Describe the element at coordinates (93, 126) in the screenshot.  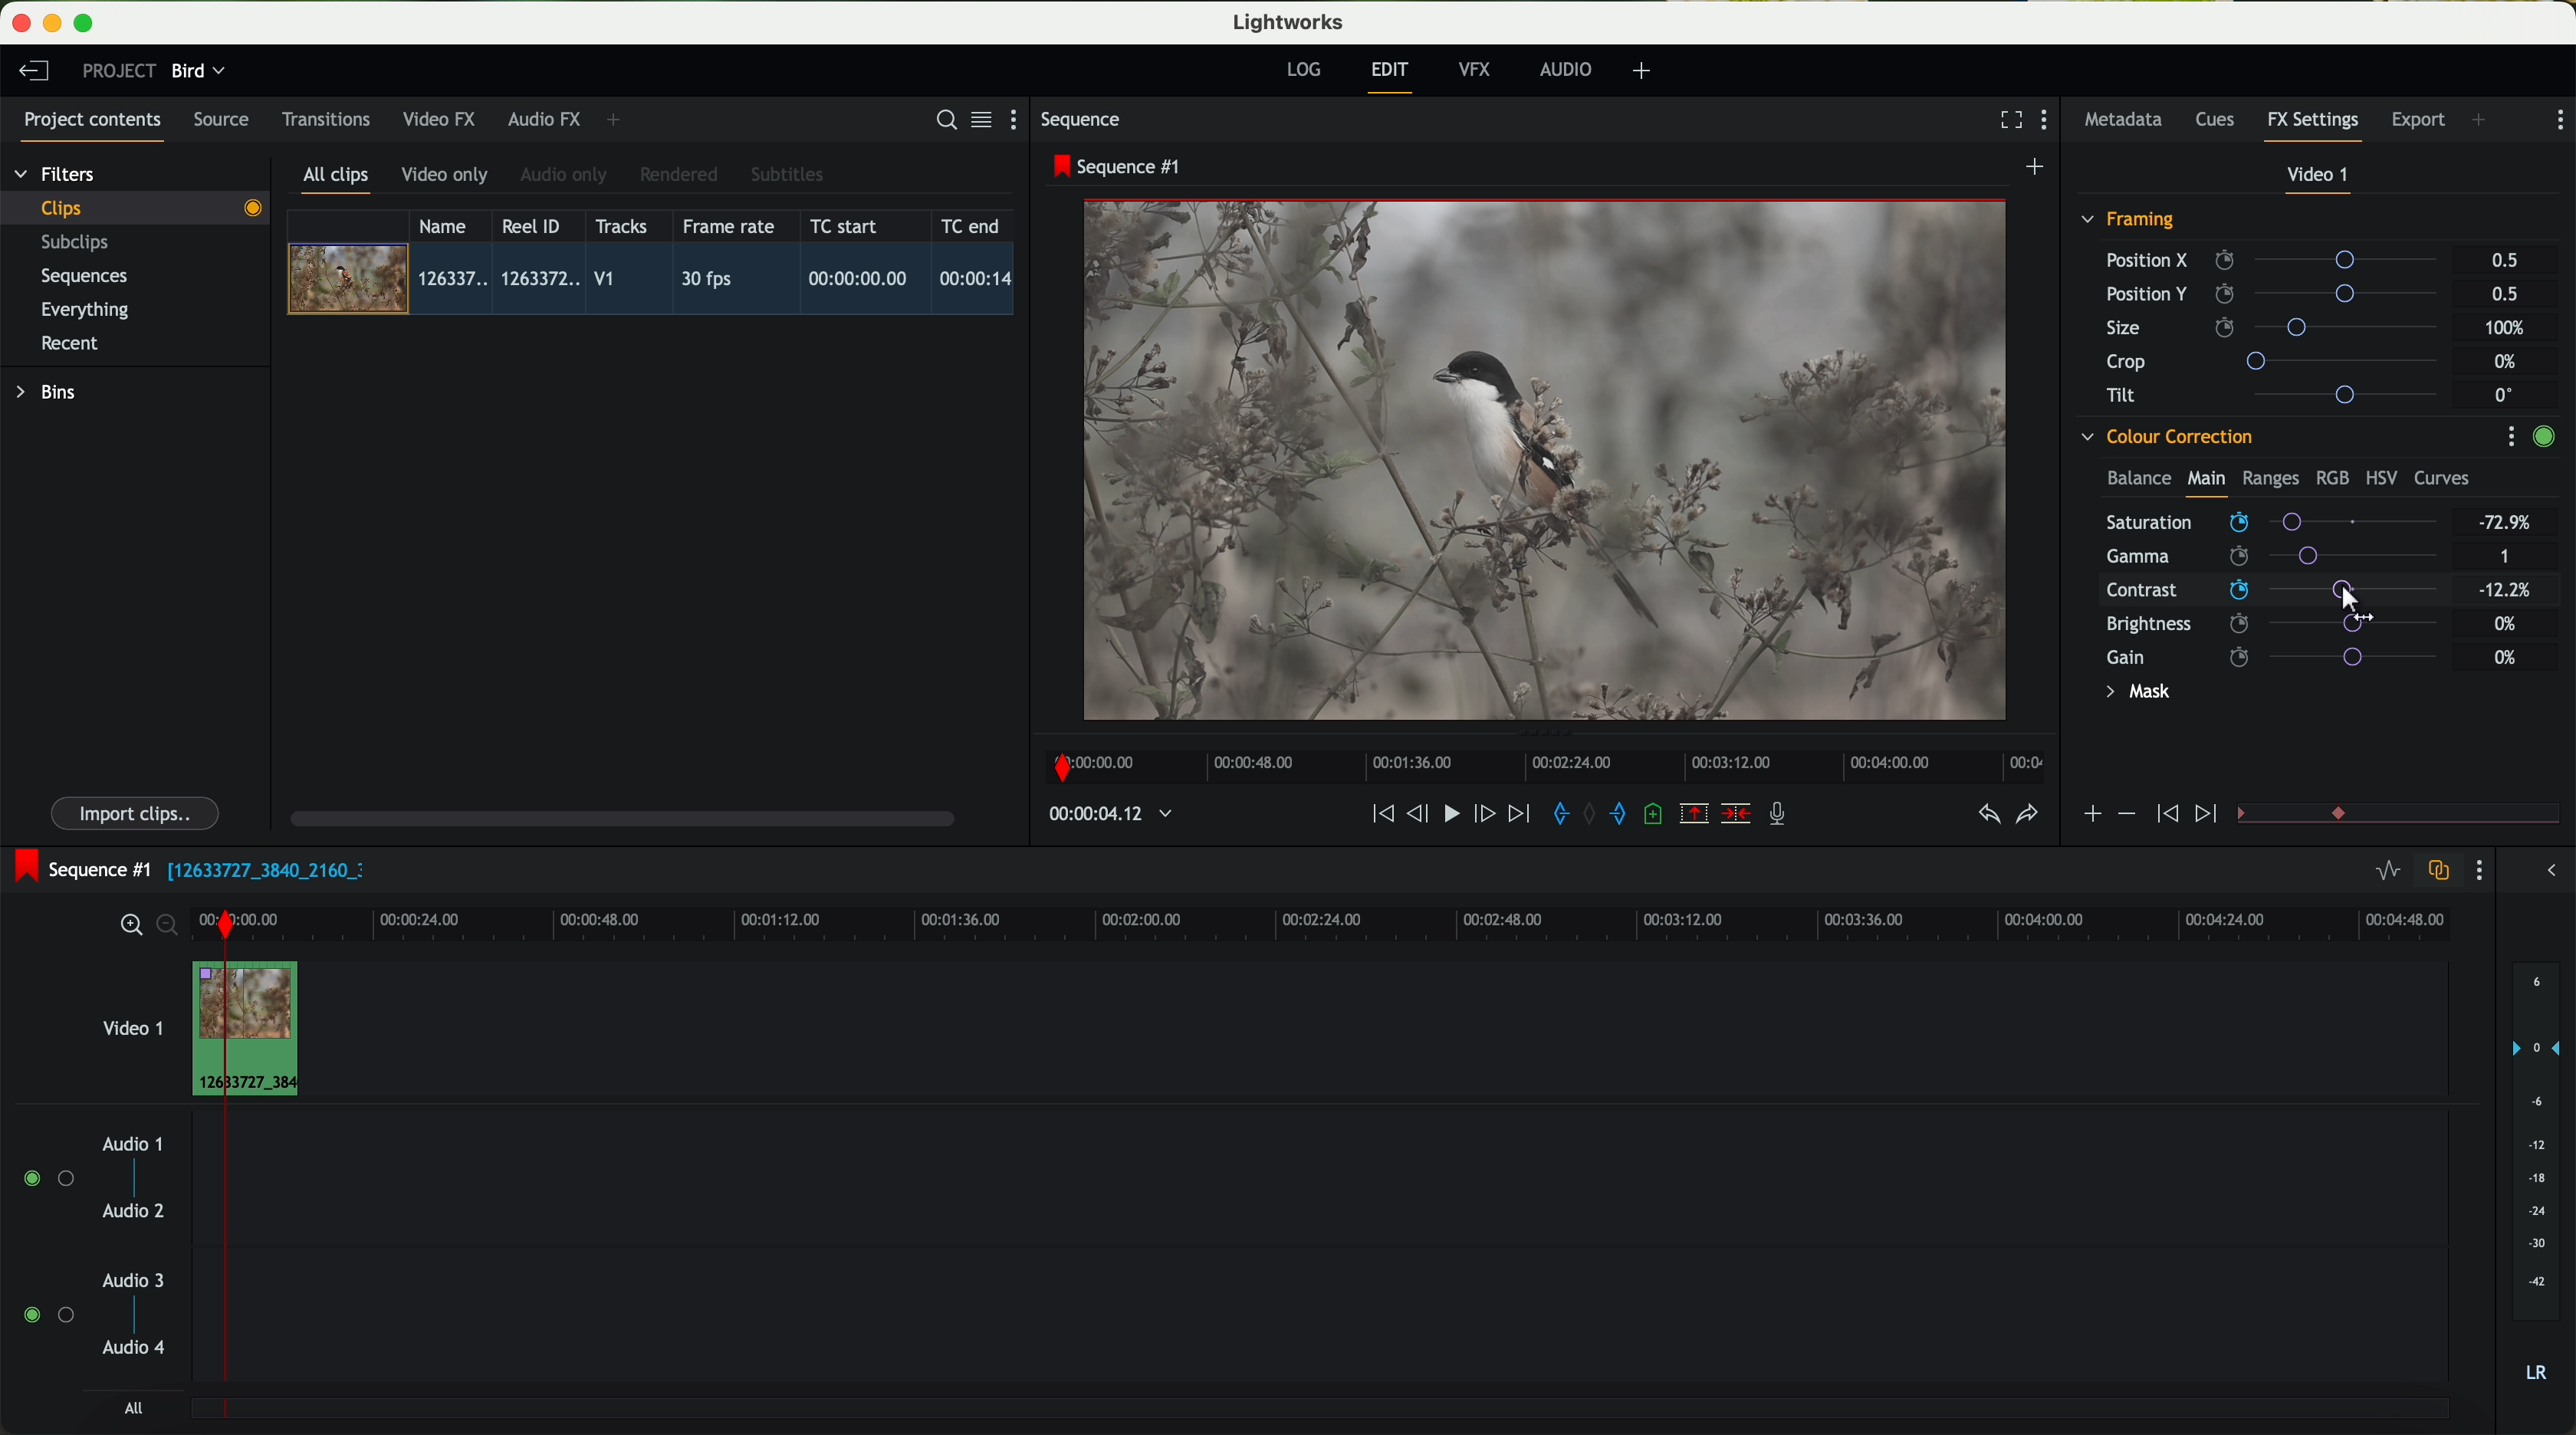
I see `project contents` at that location.